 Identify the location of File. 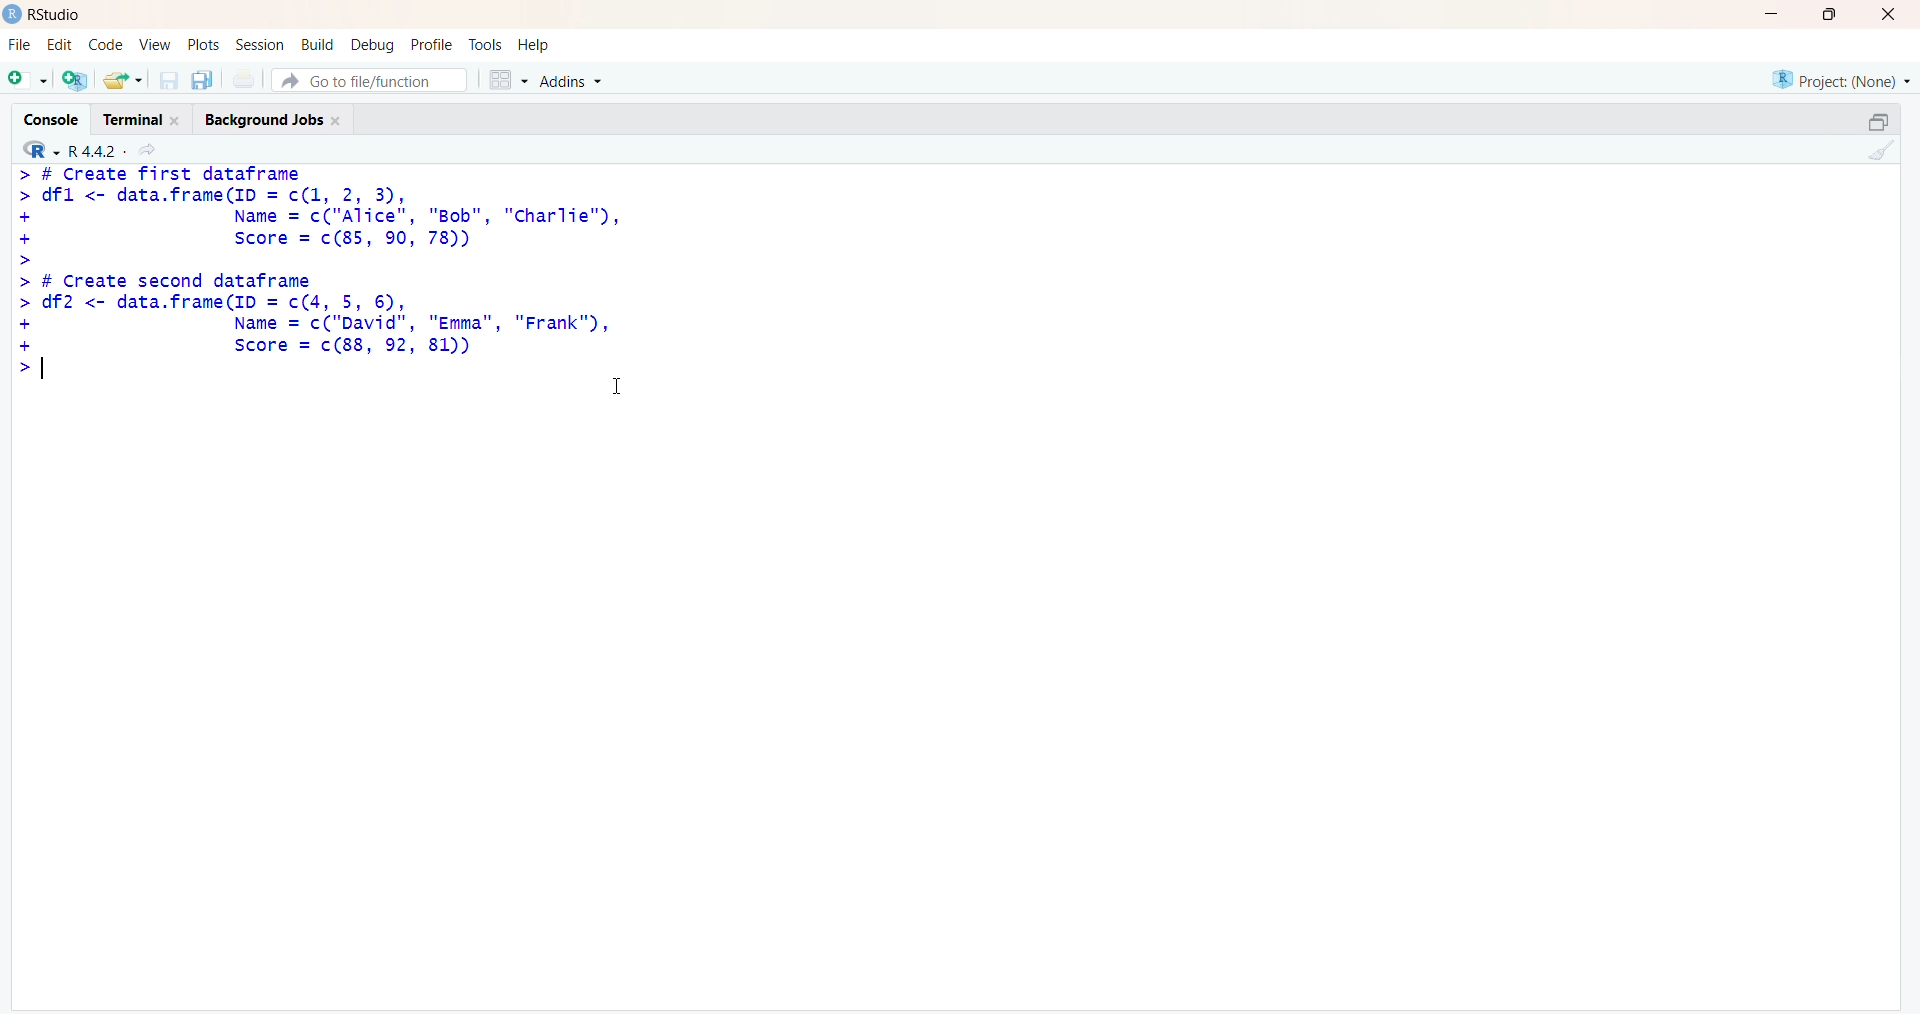
(21, 45).